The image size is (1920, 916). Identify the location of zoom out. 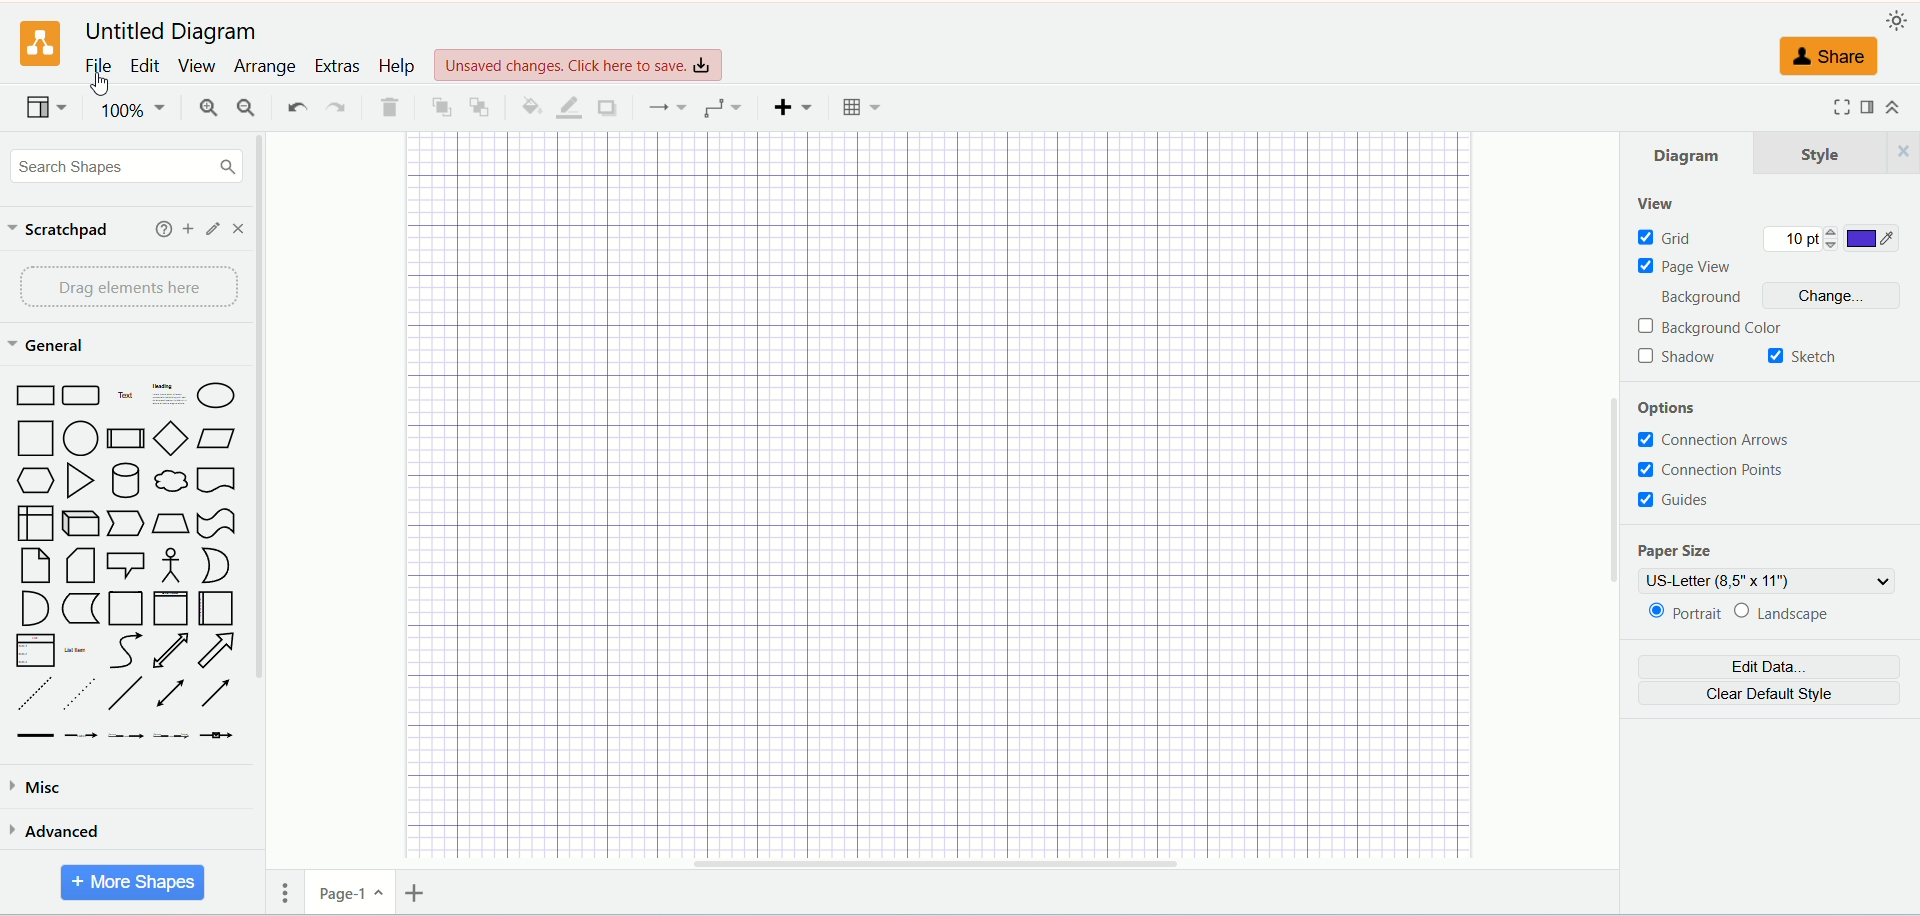
(247, 107).